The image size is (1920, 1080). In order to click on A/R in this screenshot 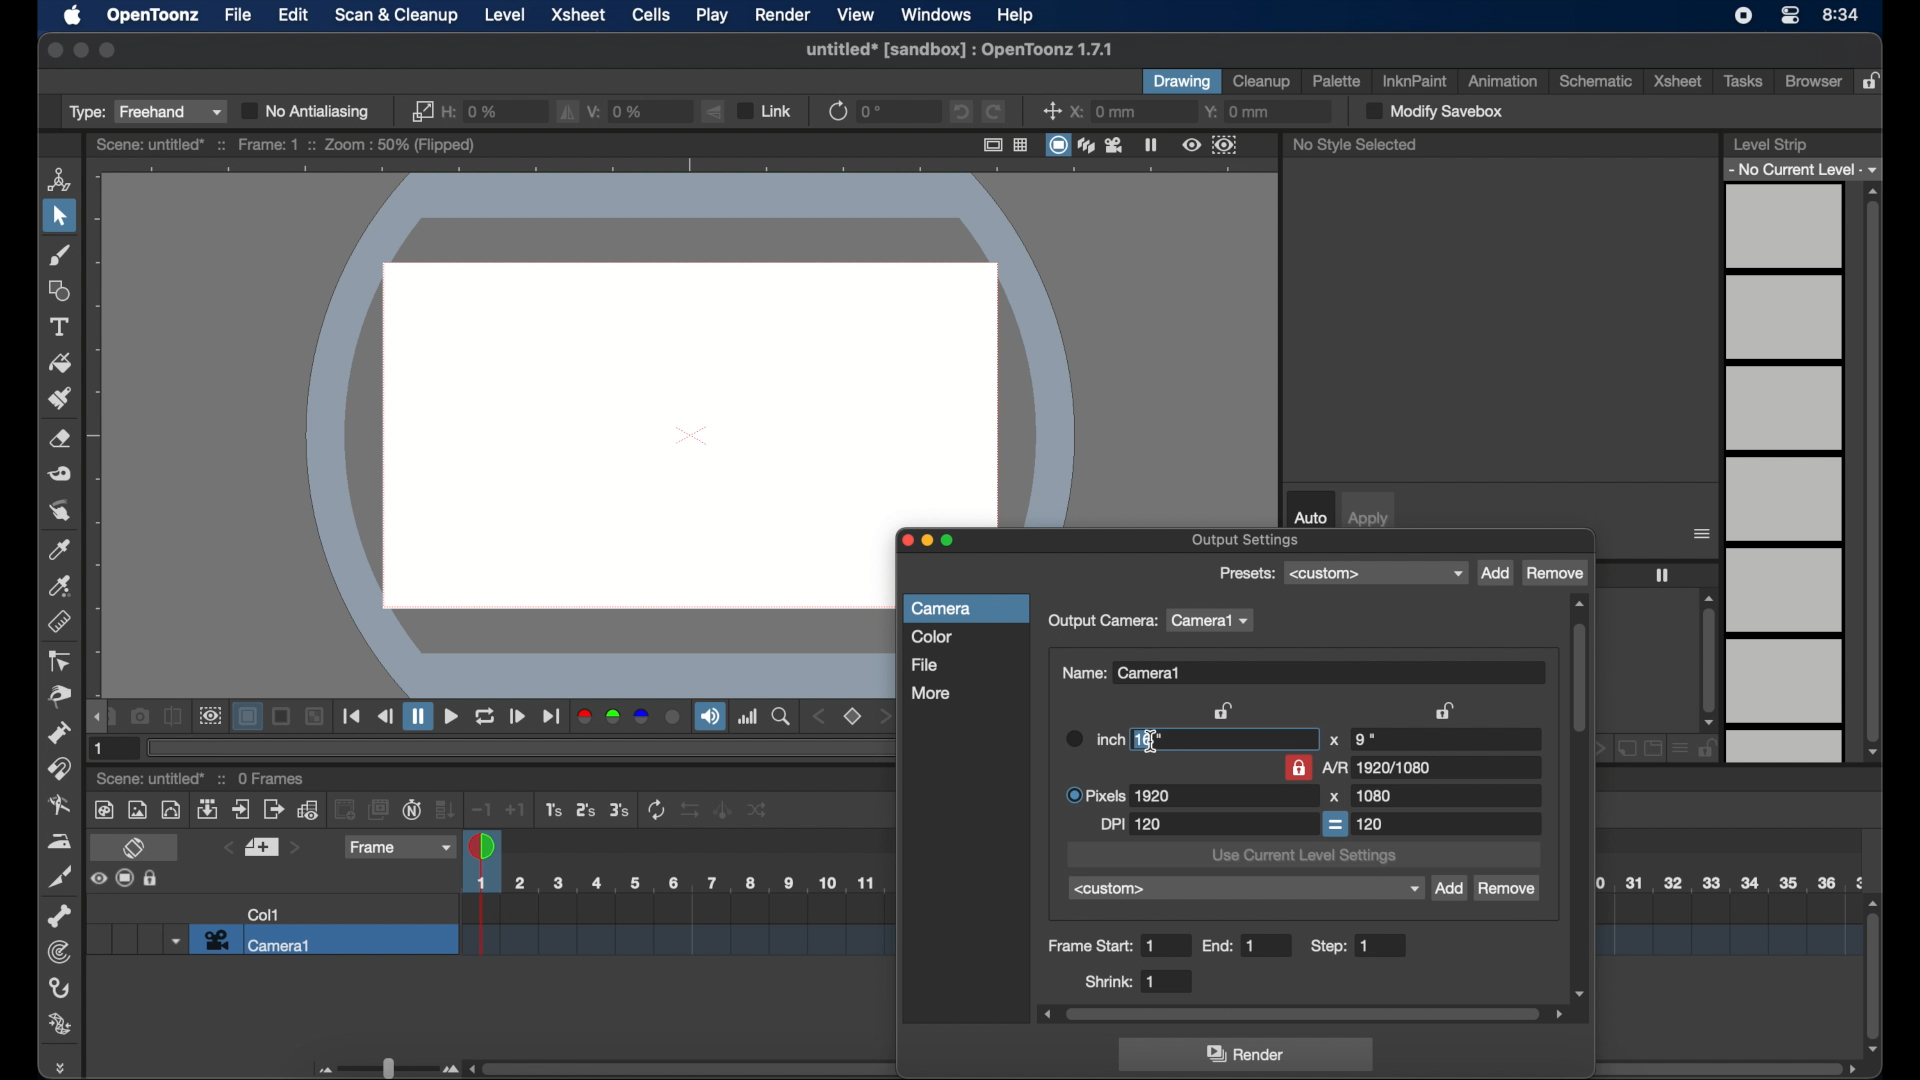, I will do `click(1380, 767)`.